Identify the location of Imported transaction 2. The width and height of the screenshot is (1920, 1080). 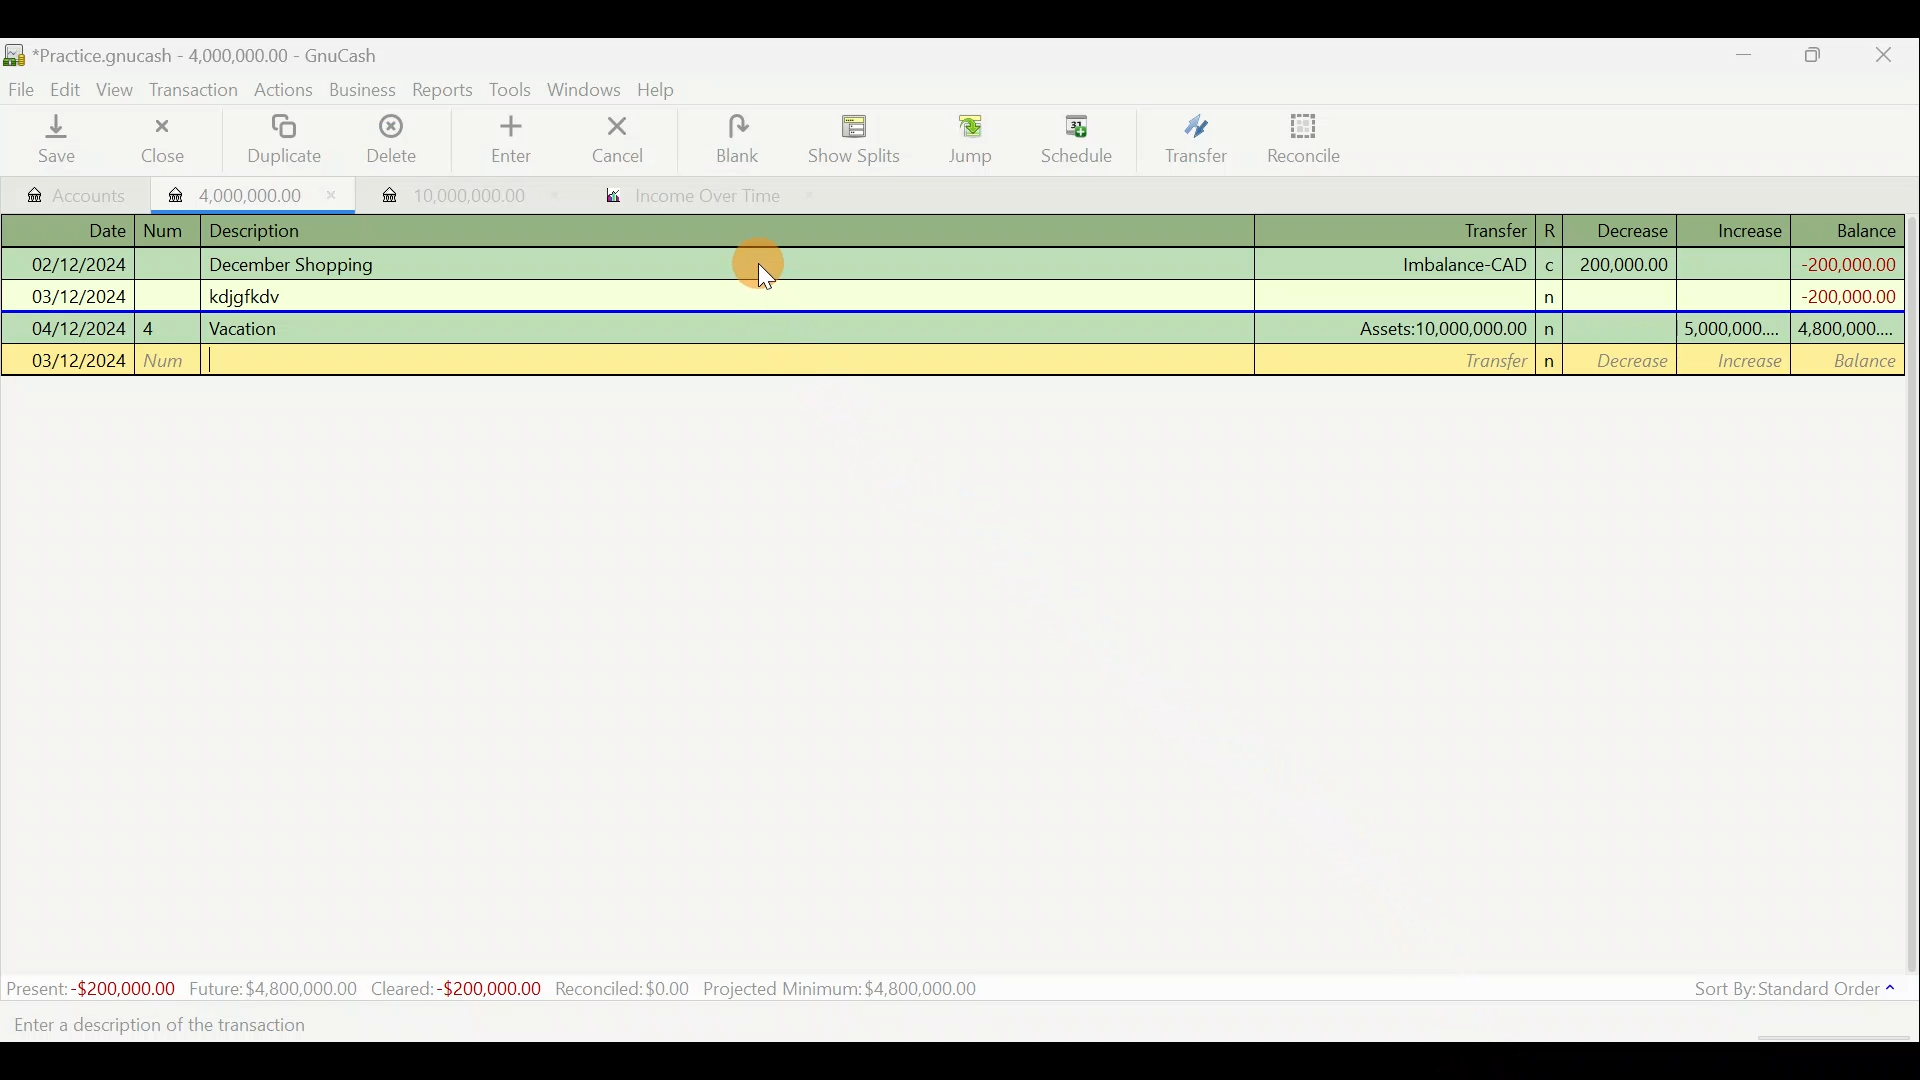
(447, 195).